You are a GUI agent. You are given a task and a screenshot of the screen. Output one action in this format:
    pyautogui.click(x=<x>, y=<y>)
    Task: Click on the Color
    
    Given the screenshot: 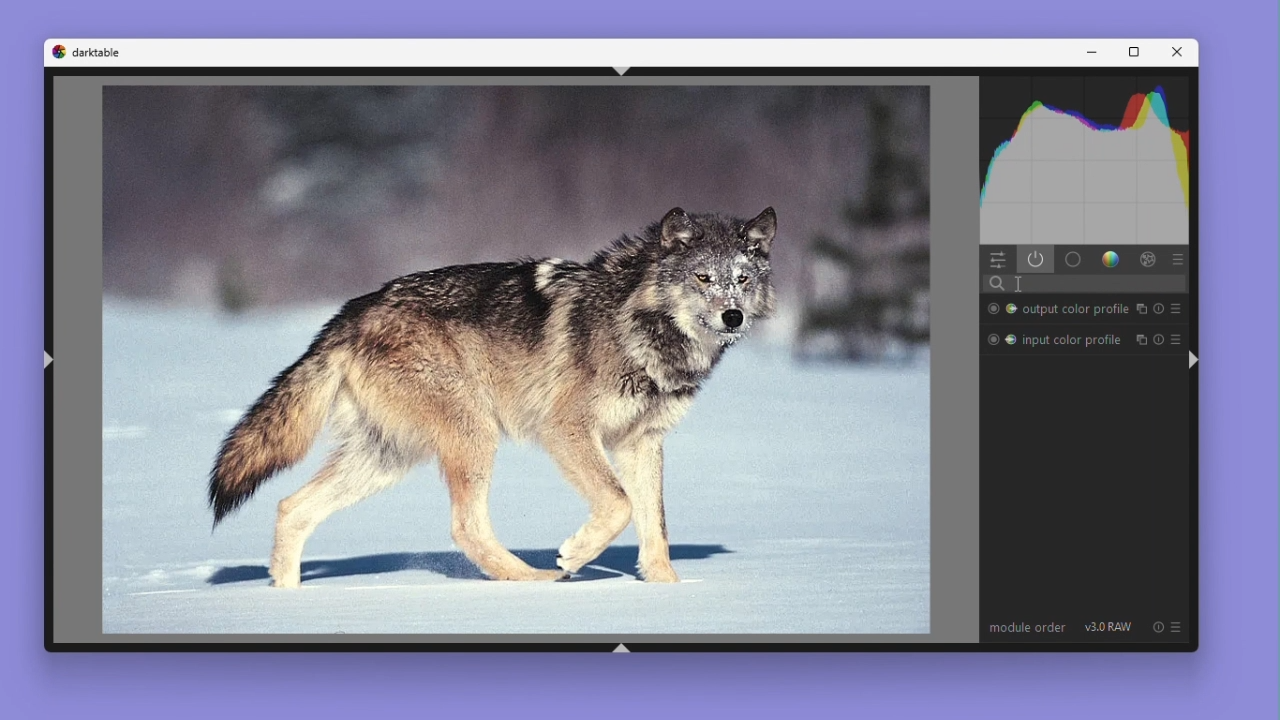 What is the action you would take?
    pyautogui.click(x=1111, y=261)
    